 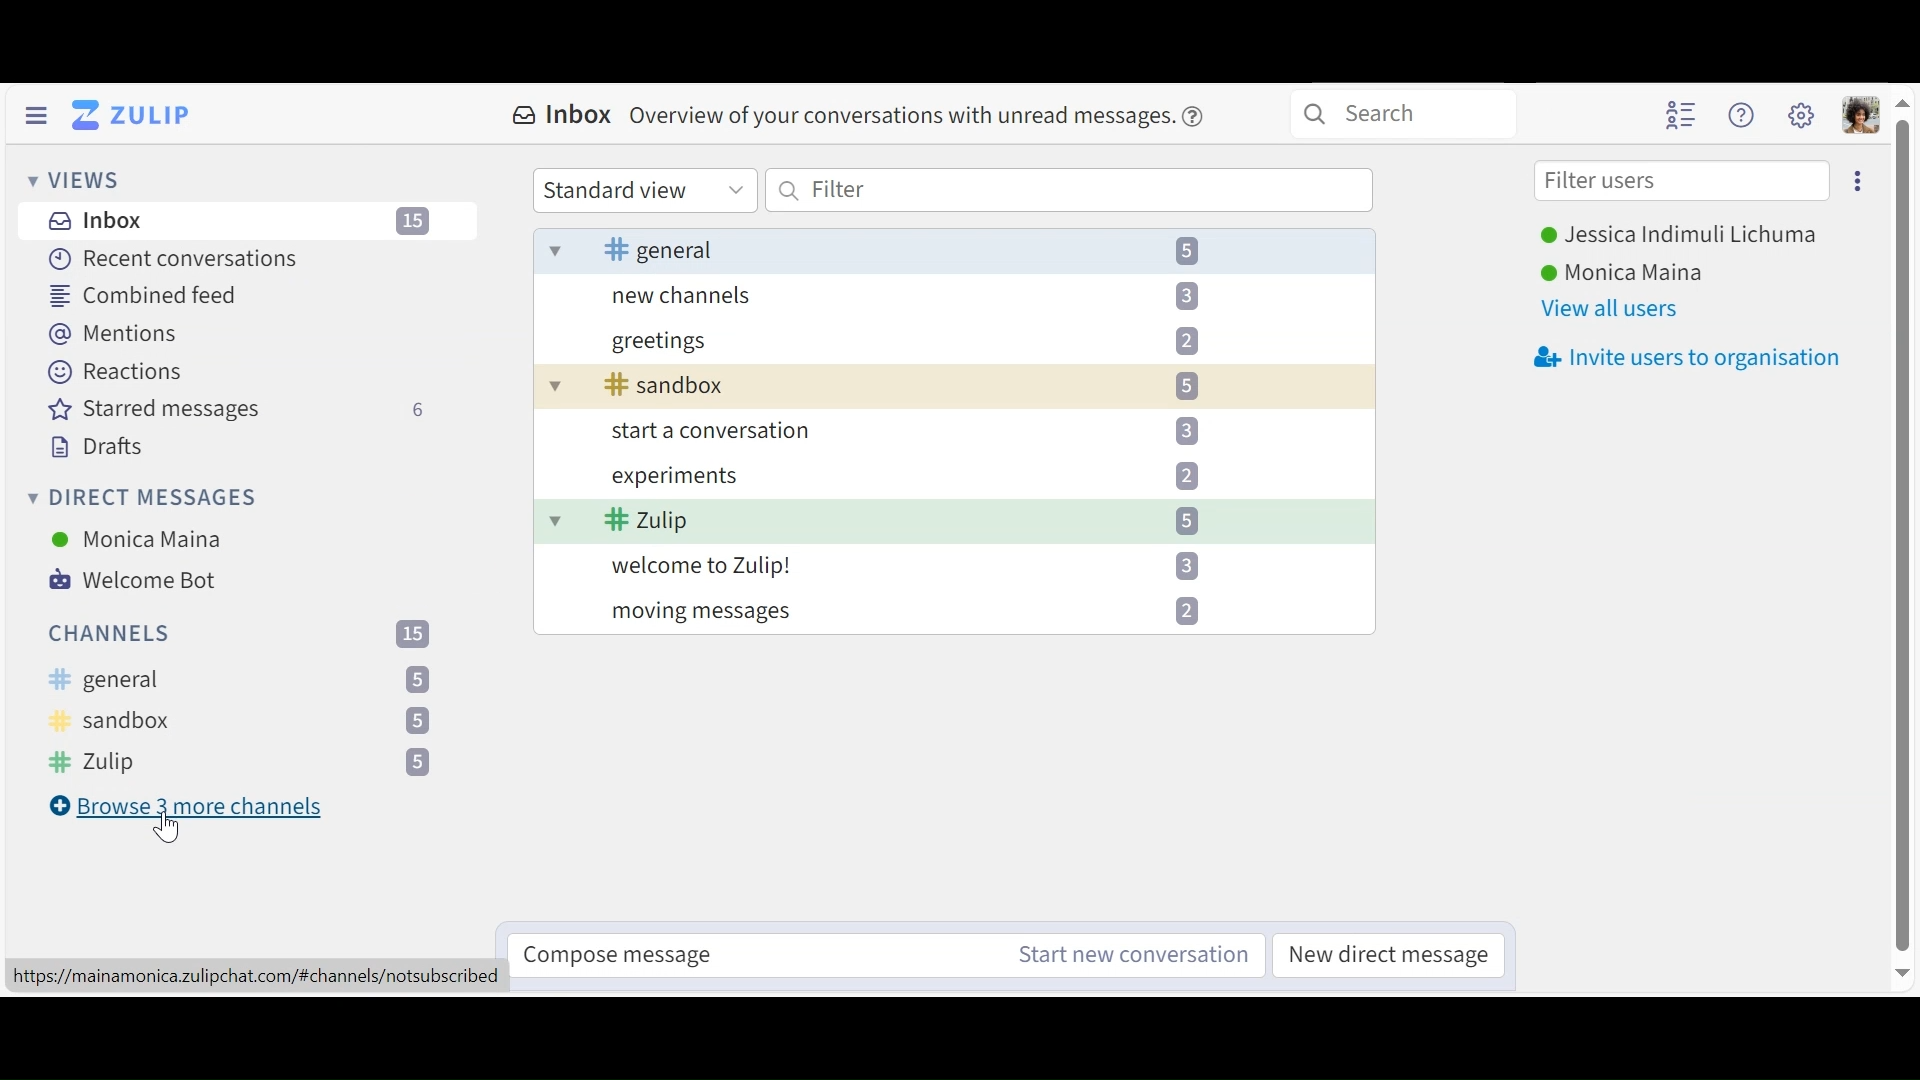 I want to click on Main menu, so click(x=1803, y=114).